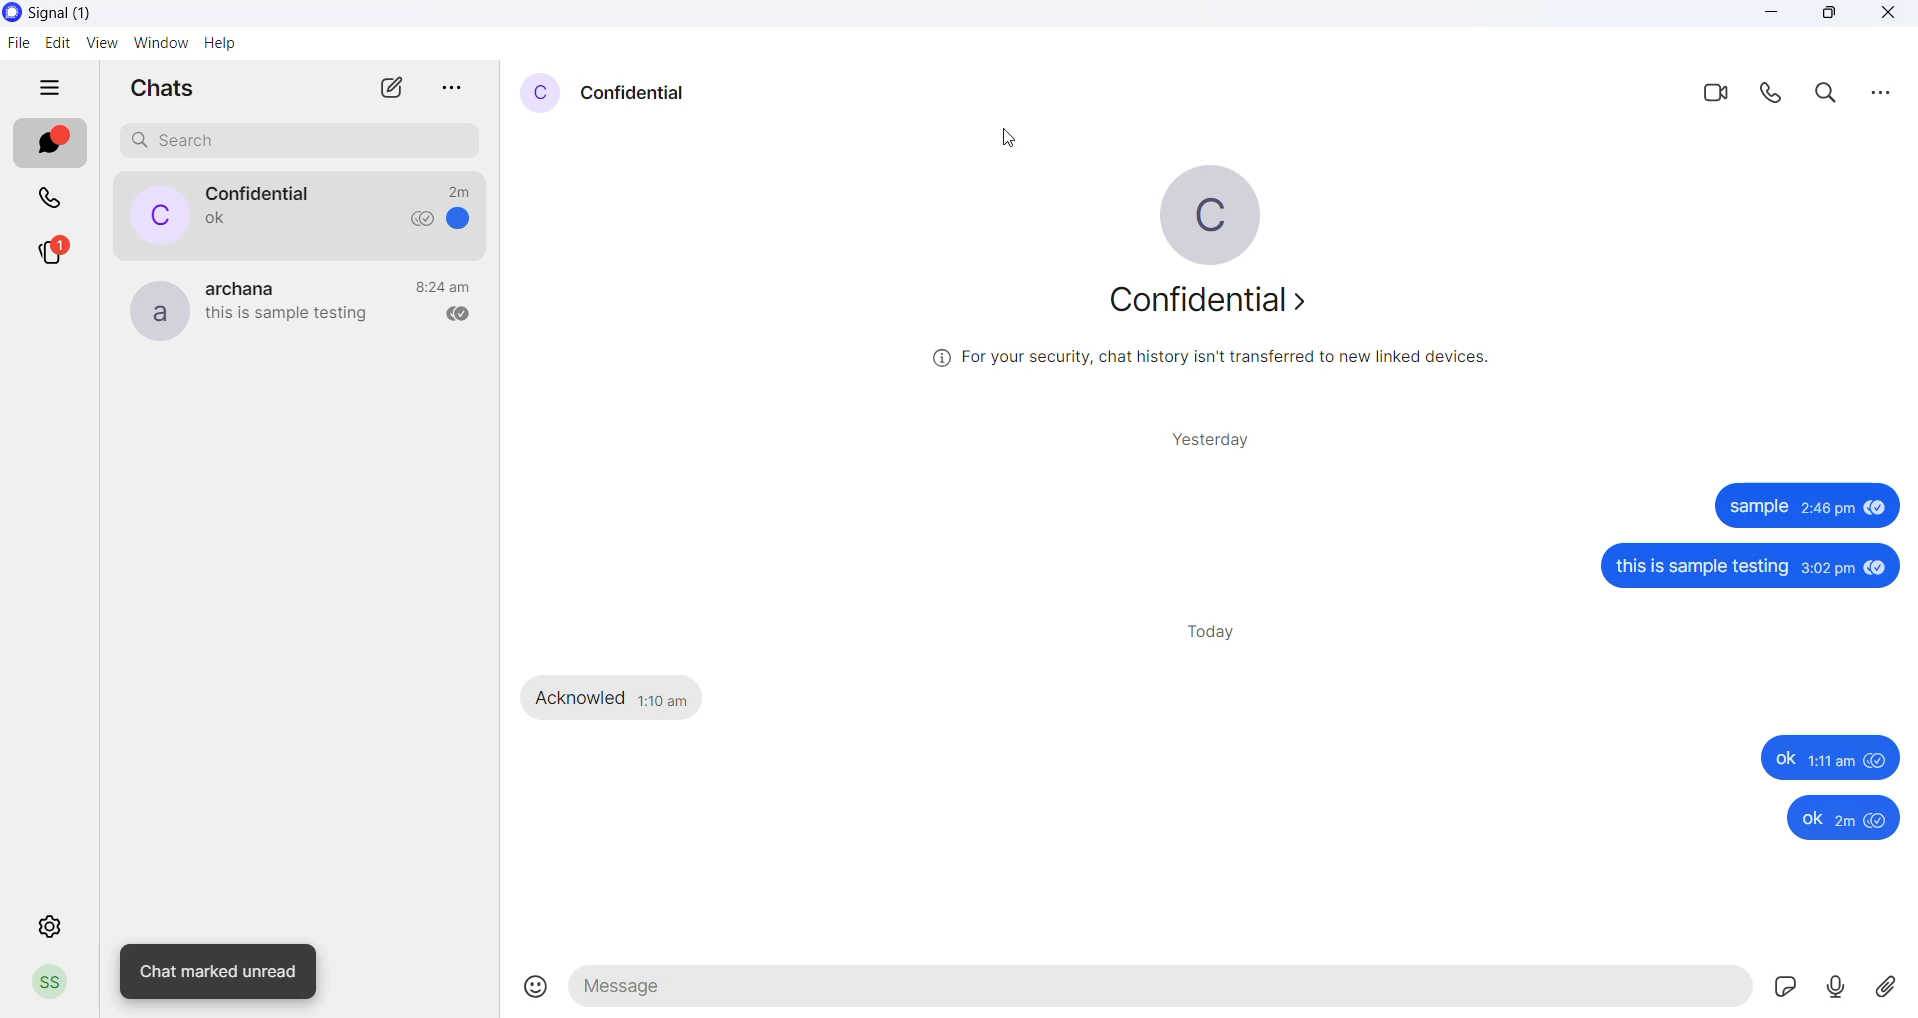 The width and height of the screenshot is (1918, 1018). Describe the element at coordinates (463, 220) in the screenshot. I see `unread messages symbol` at that location.